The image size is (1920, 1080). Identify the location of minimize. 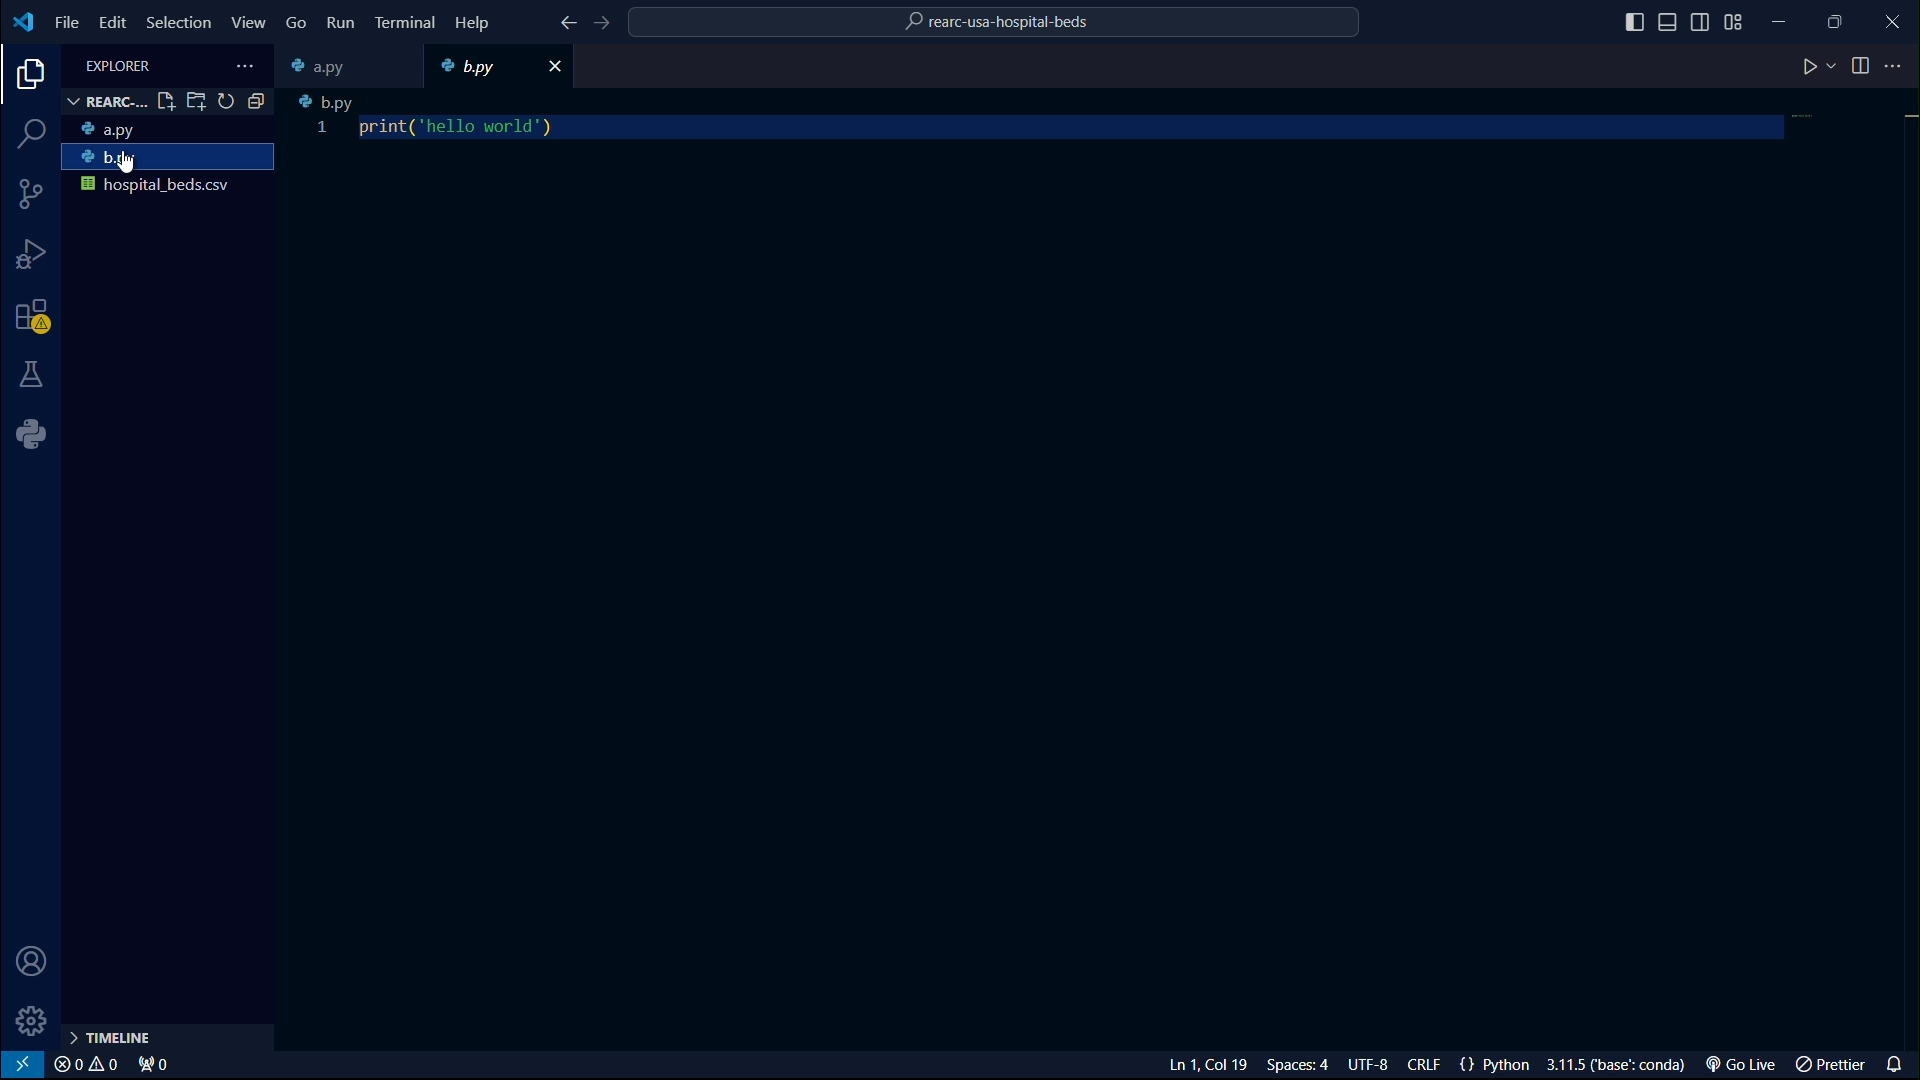
(1792, 20).